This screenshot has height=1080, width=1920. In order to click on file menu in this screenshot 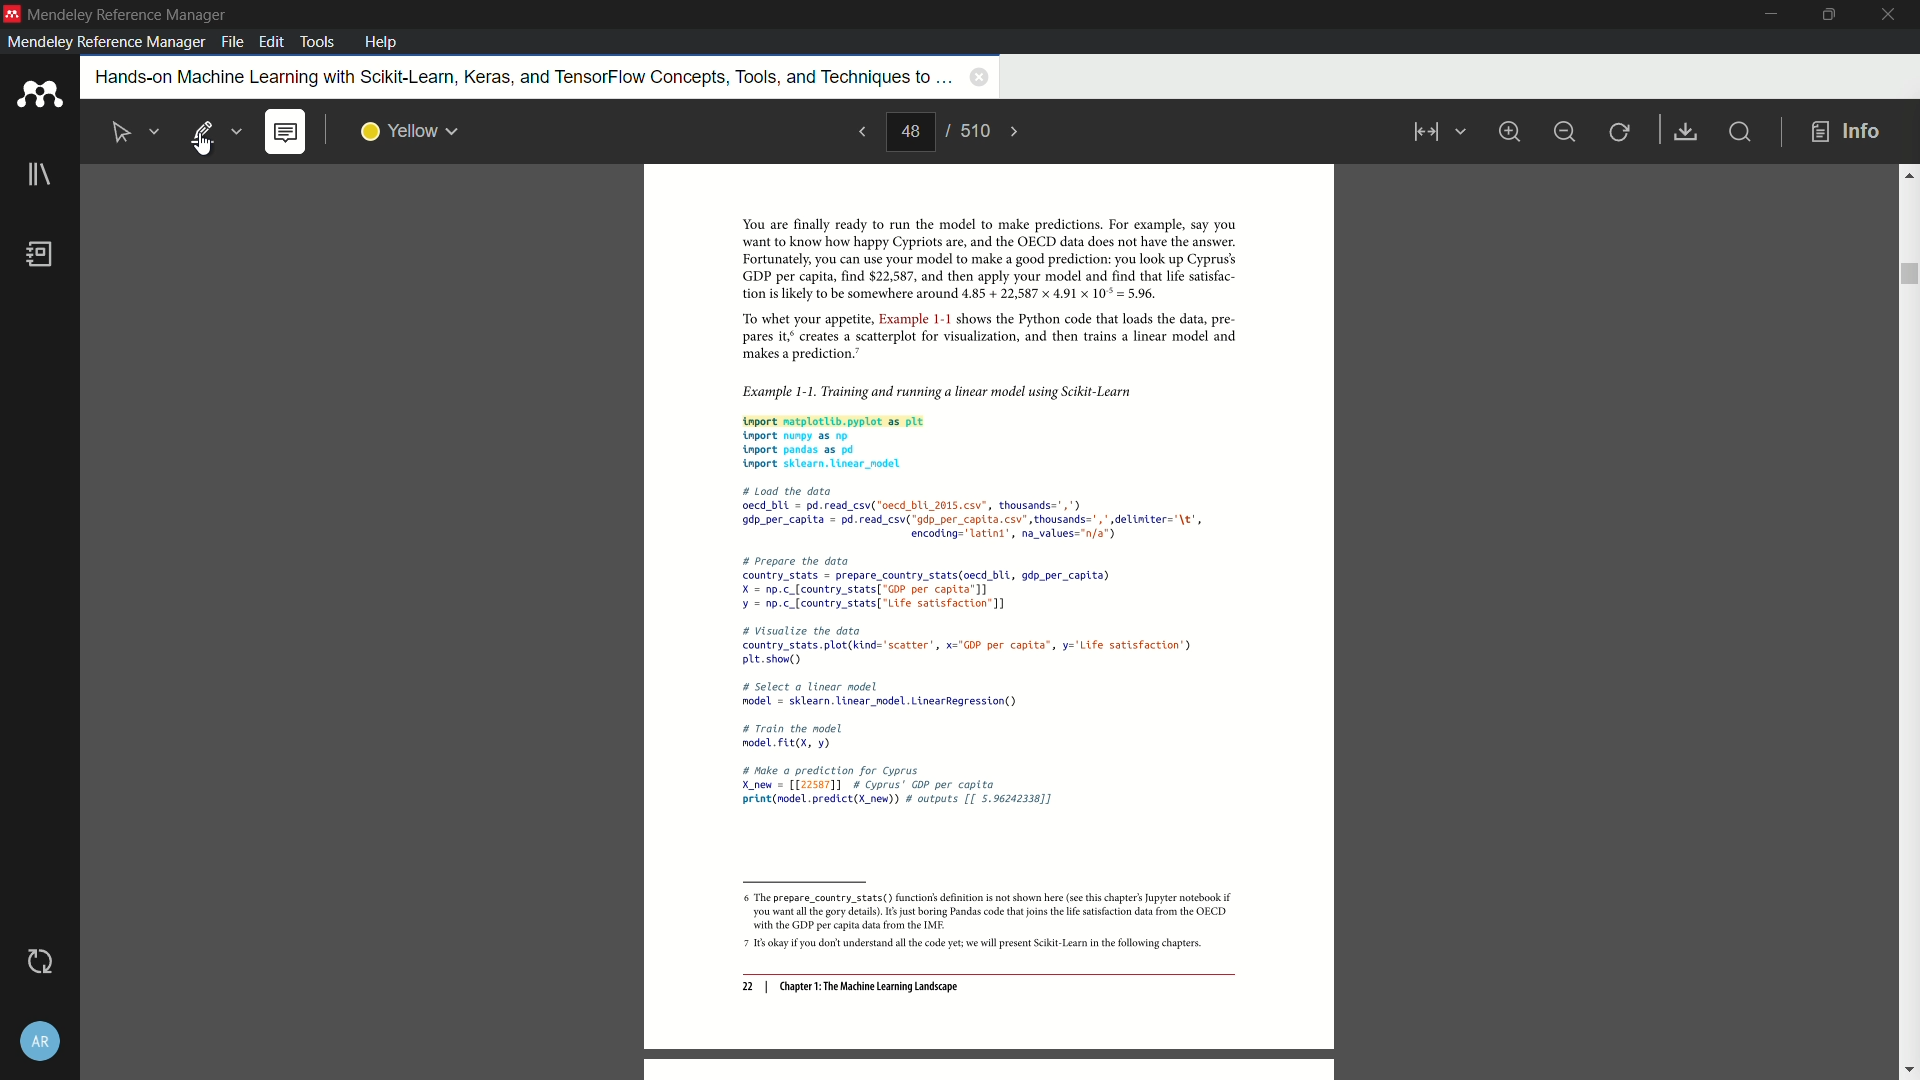, I will do `click(232, 42)`.